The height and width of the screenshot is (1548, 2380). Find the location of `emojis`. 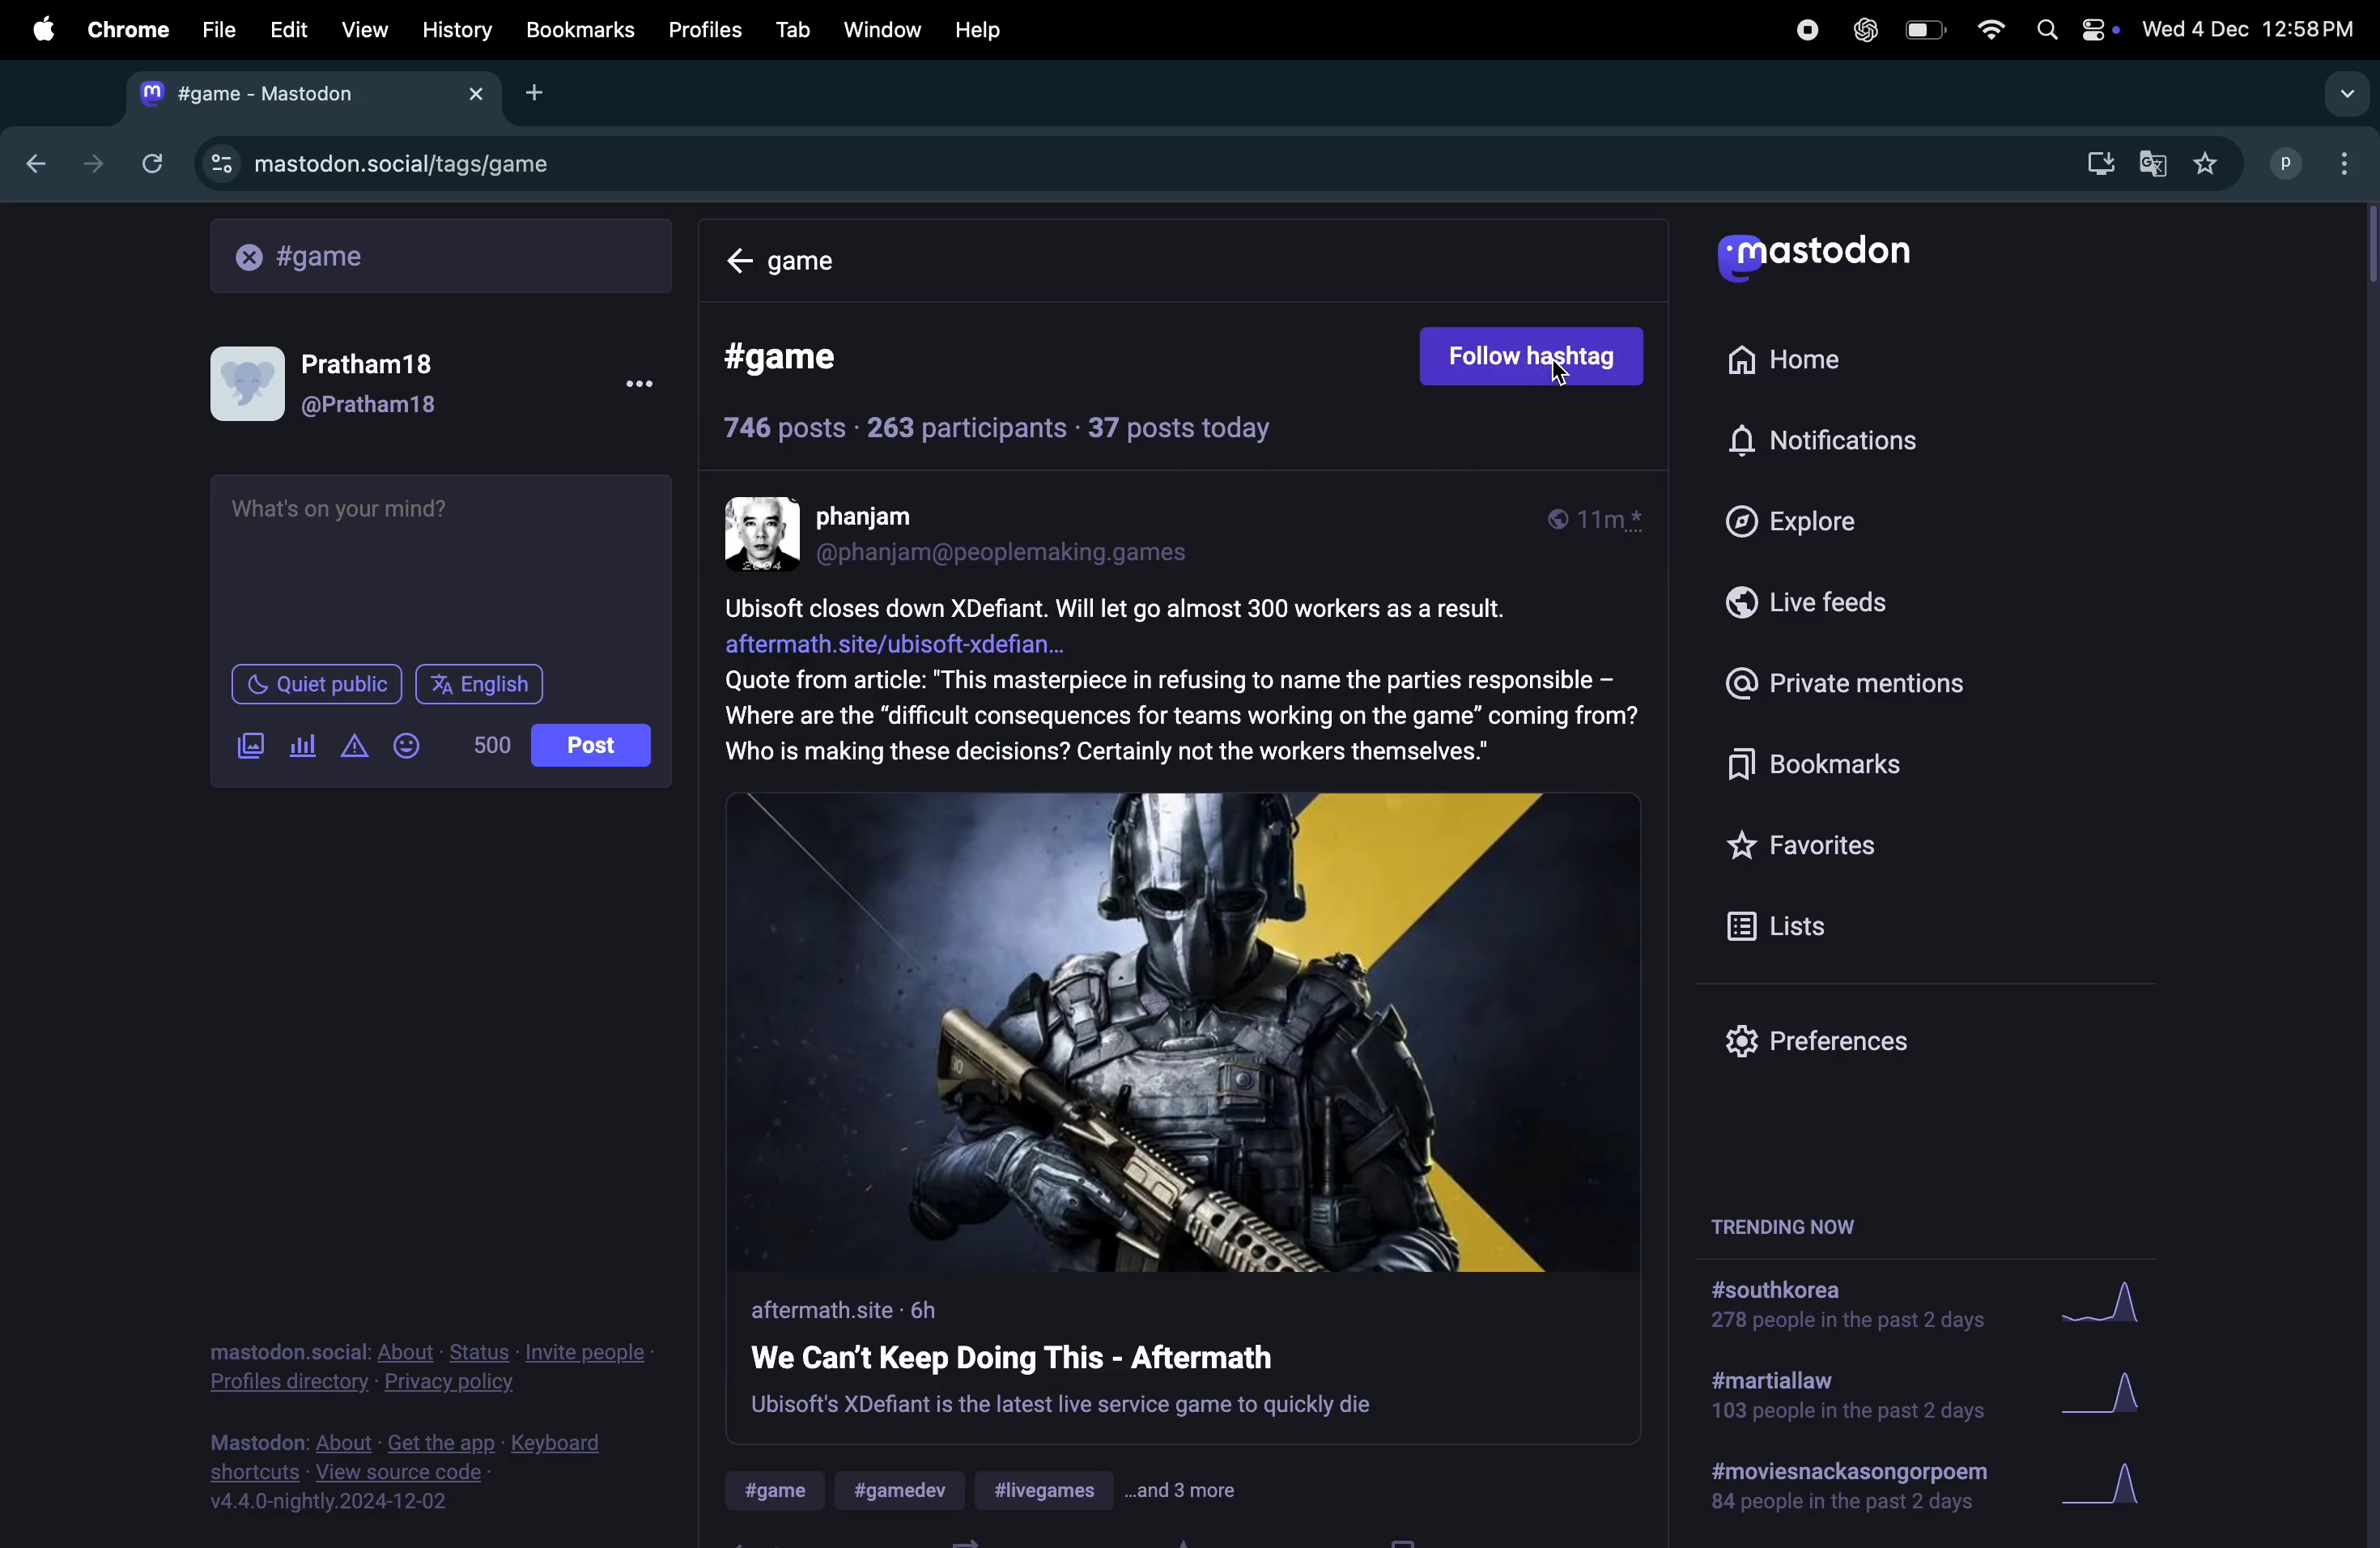

emojis is located at coordinates (414, 746).